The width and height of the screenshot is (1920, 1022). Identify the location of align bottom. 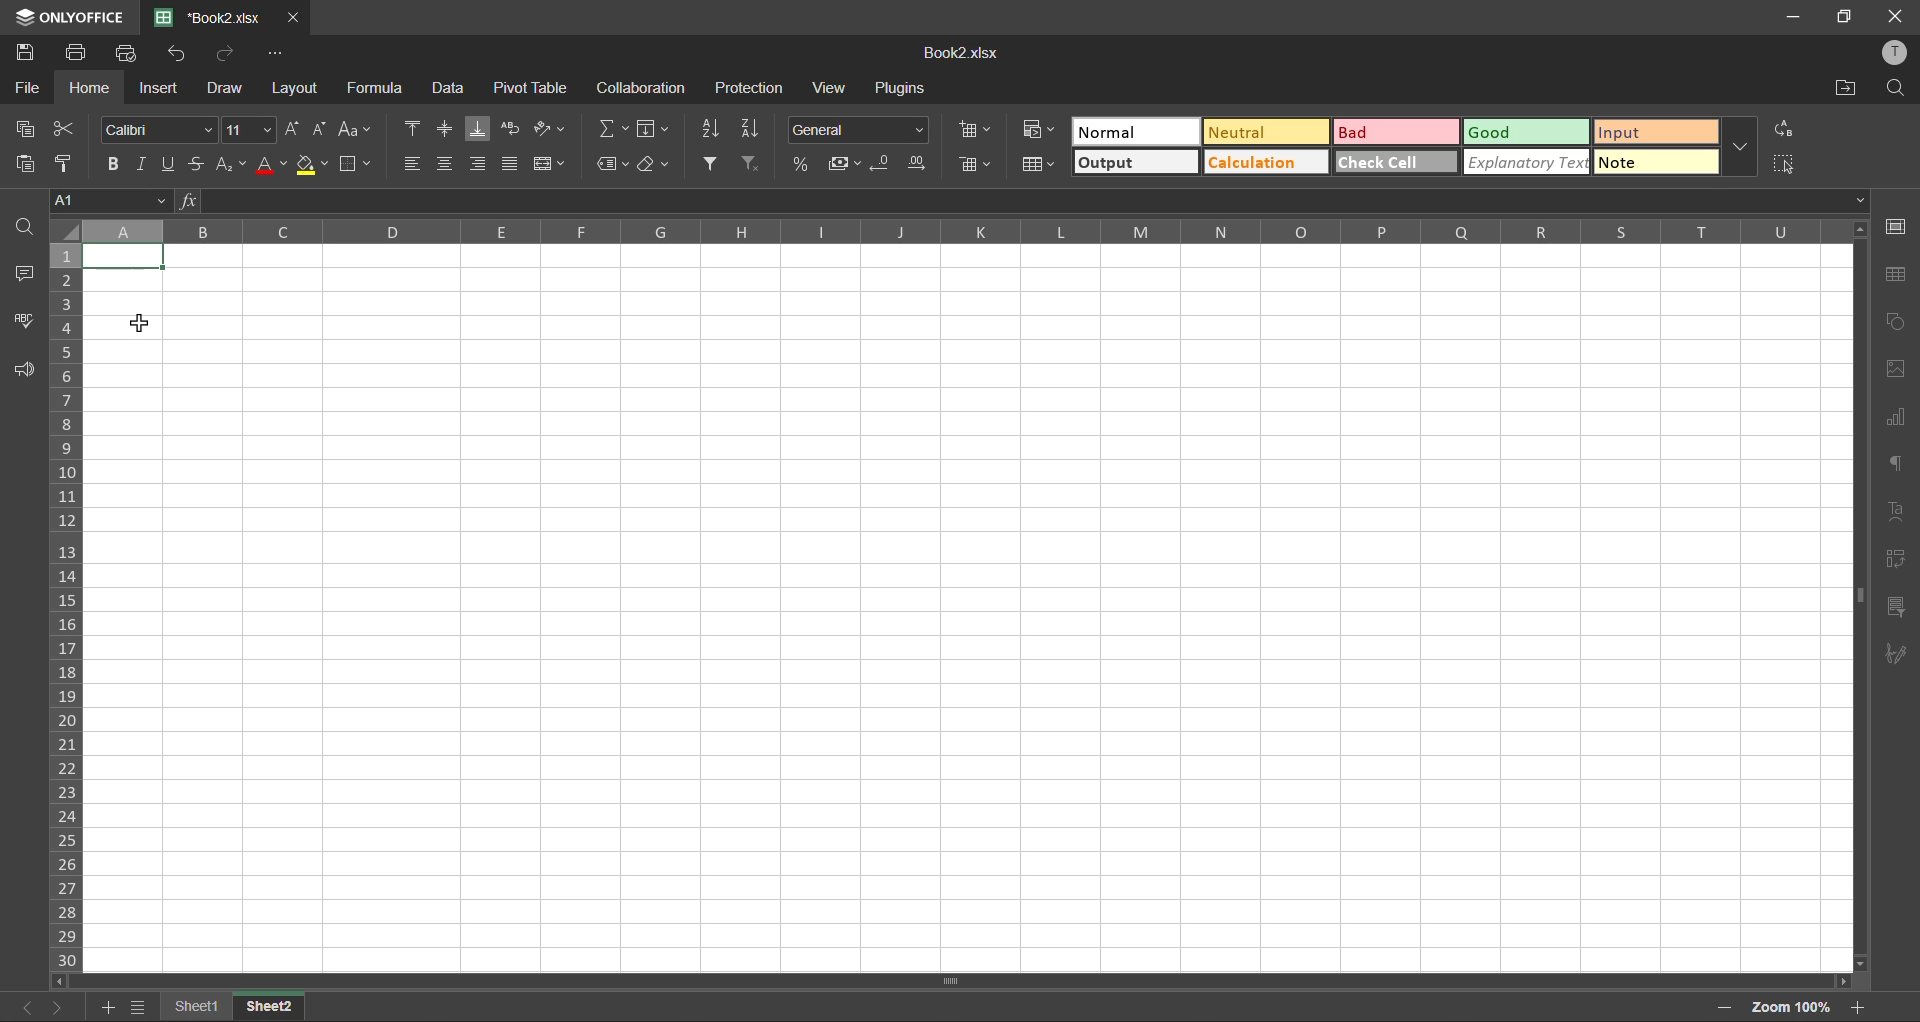
(482, 129).